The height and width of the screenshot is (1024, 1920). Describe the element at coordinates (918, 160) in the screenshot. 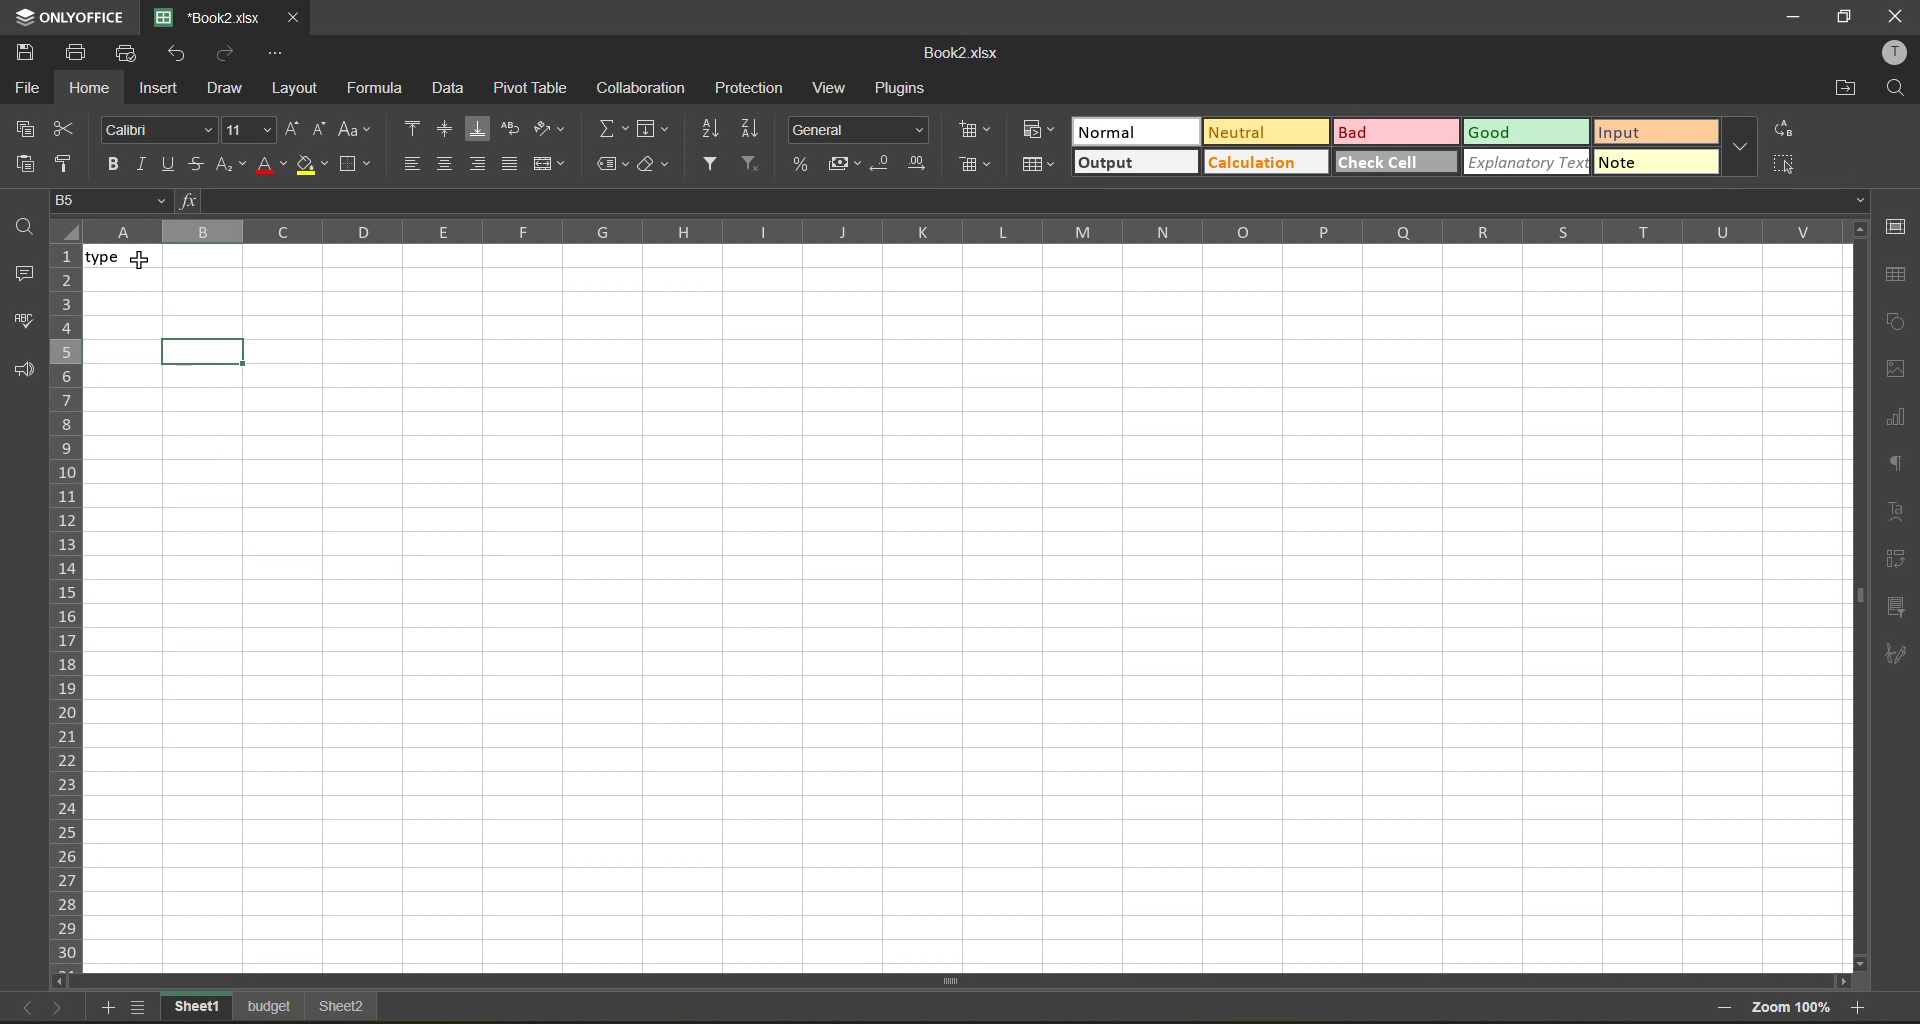

I see `increase decimal` at that location.